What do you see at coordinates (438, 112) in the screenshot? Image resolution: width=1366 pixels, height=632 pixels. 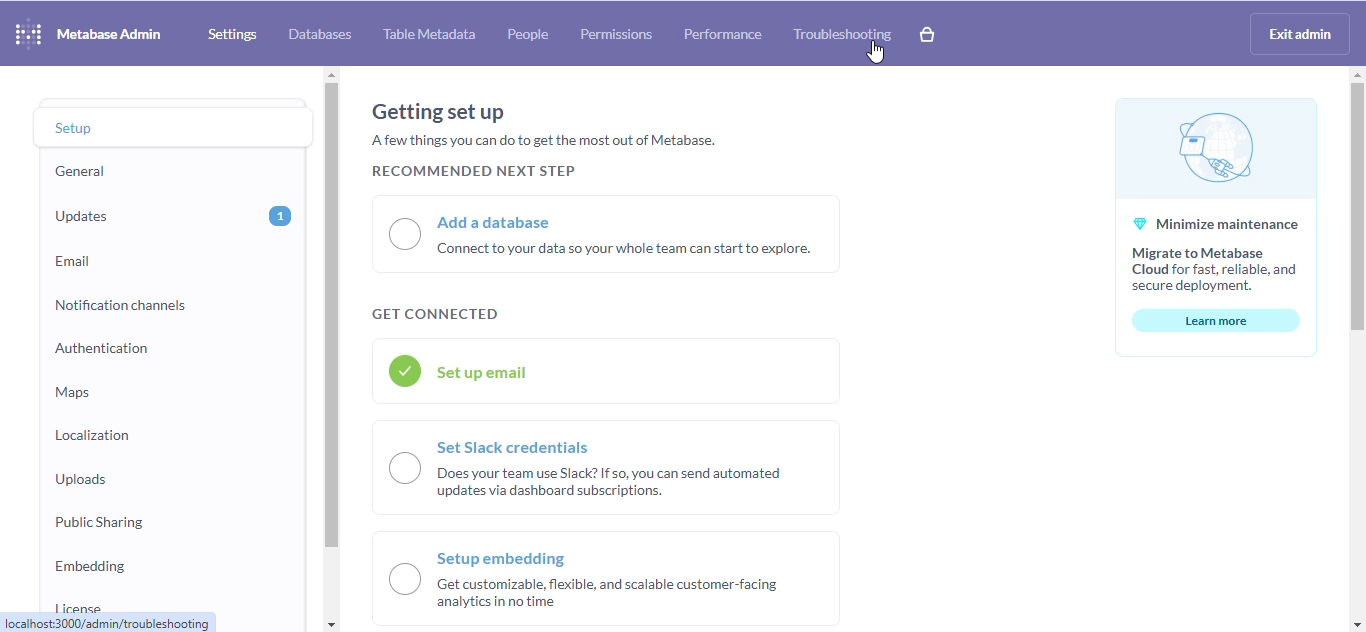 I see `getting set up` at bounding box center [438, 112].